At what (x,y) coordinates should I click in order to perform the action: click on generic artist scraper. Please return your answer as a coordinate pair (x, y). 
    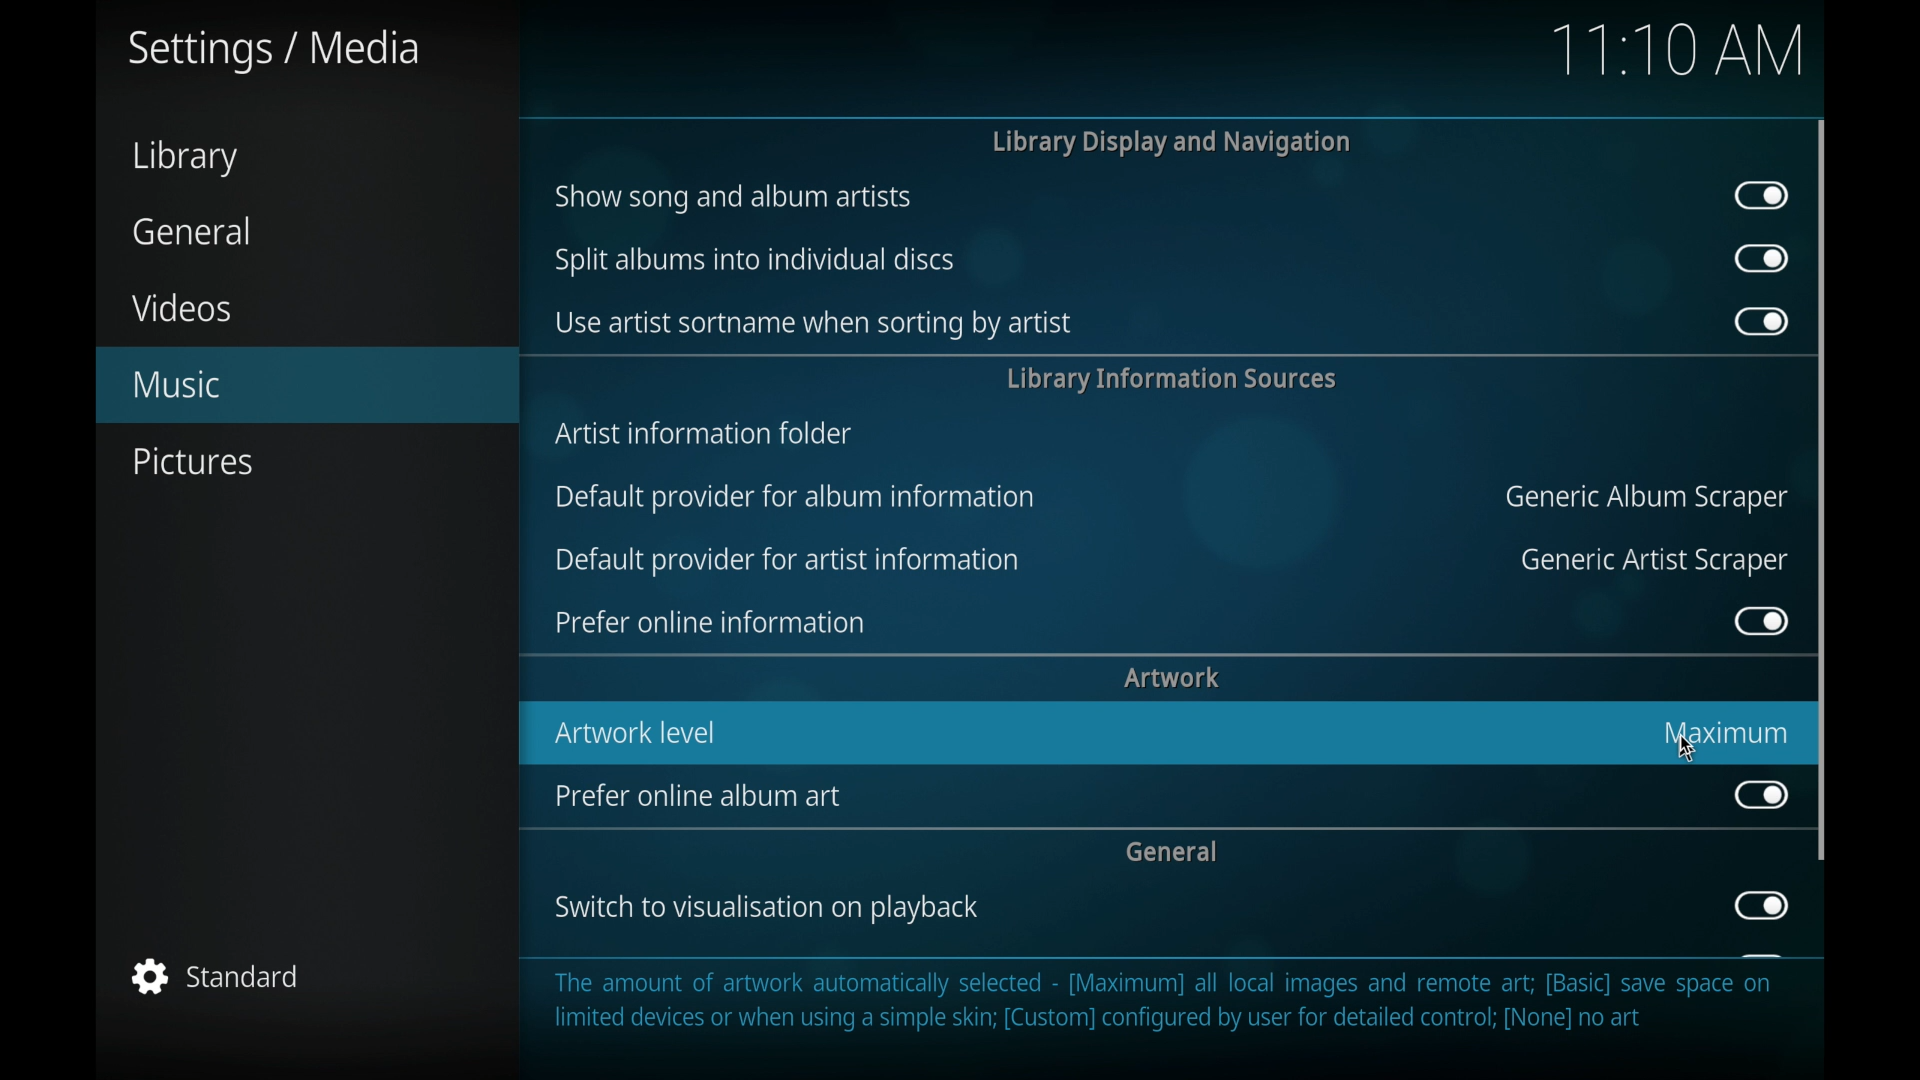
    Looking at the image, I should click on (1654, 562).